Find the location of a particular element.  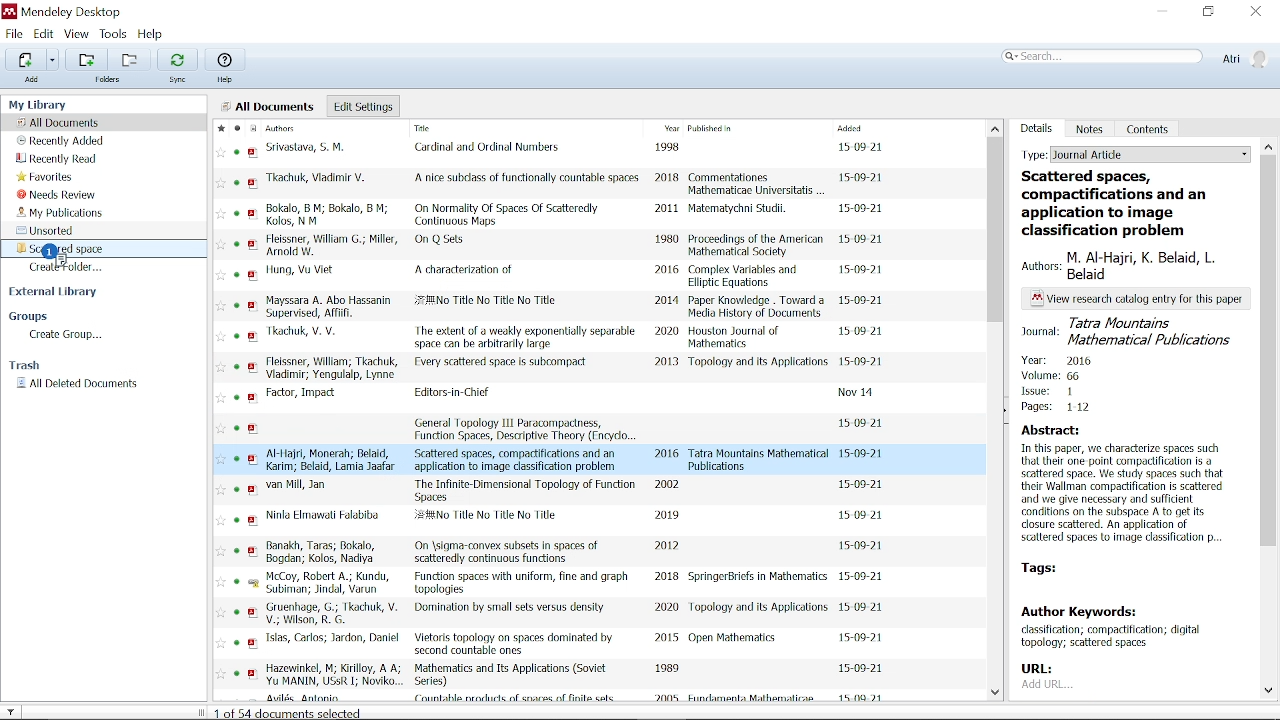

date is located at coordinates (862, 180).